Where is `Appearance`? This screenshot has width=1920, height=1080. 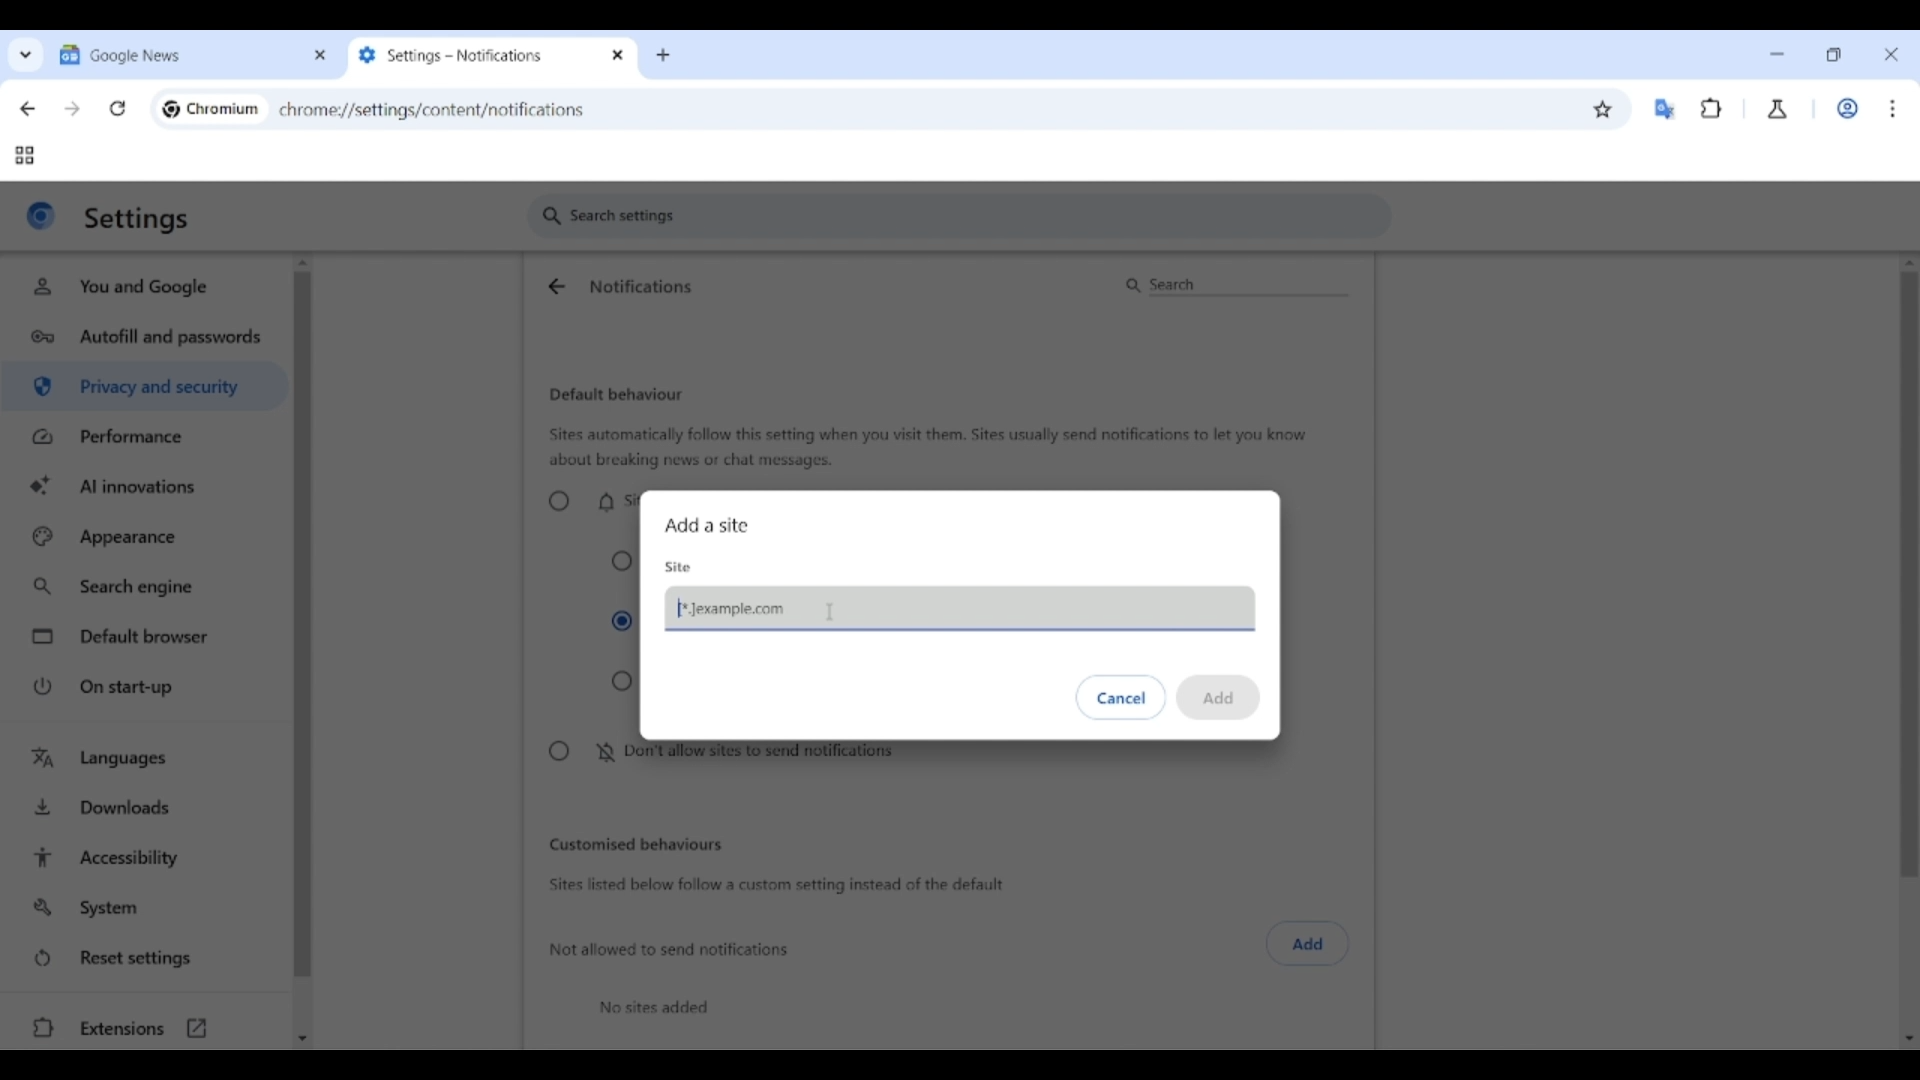 Appearance is located at coordinates (145, 537).